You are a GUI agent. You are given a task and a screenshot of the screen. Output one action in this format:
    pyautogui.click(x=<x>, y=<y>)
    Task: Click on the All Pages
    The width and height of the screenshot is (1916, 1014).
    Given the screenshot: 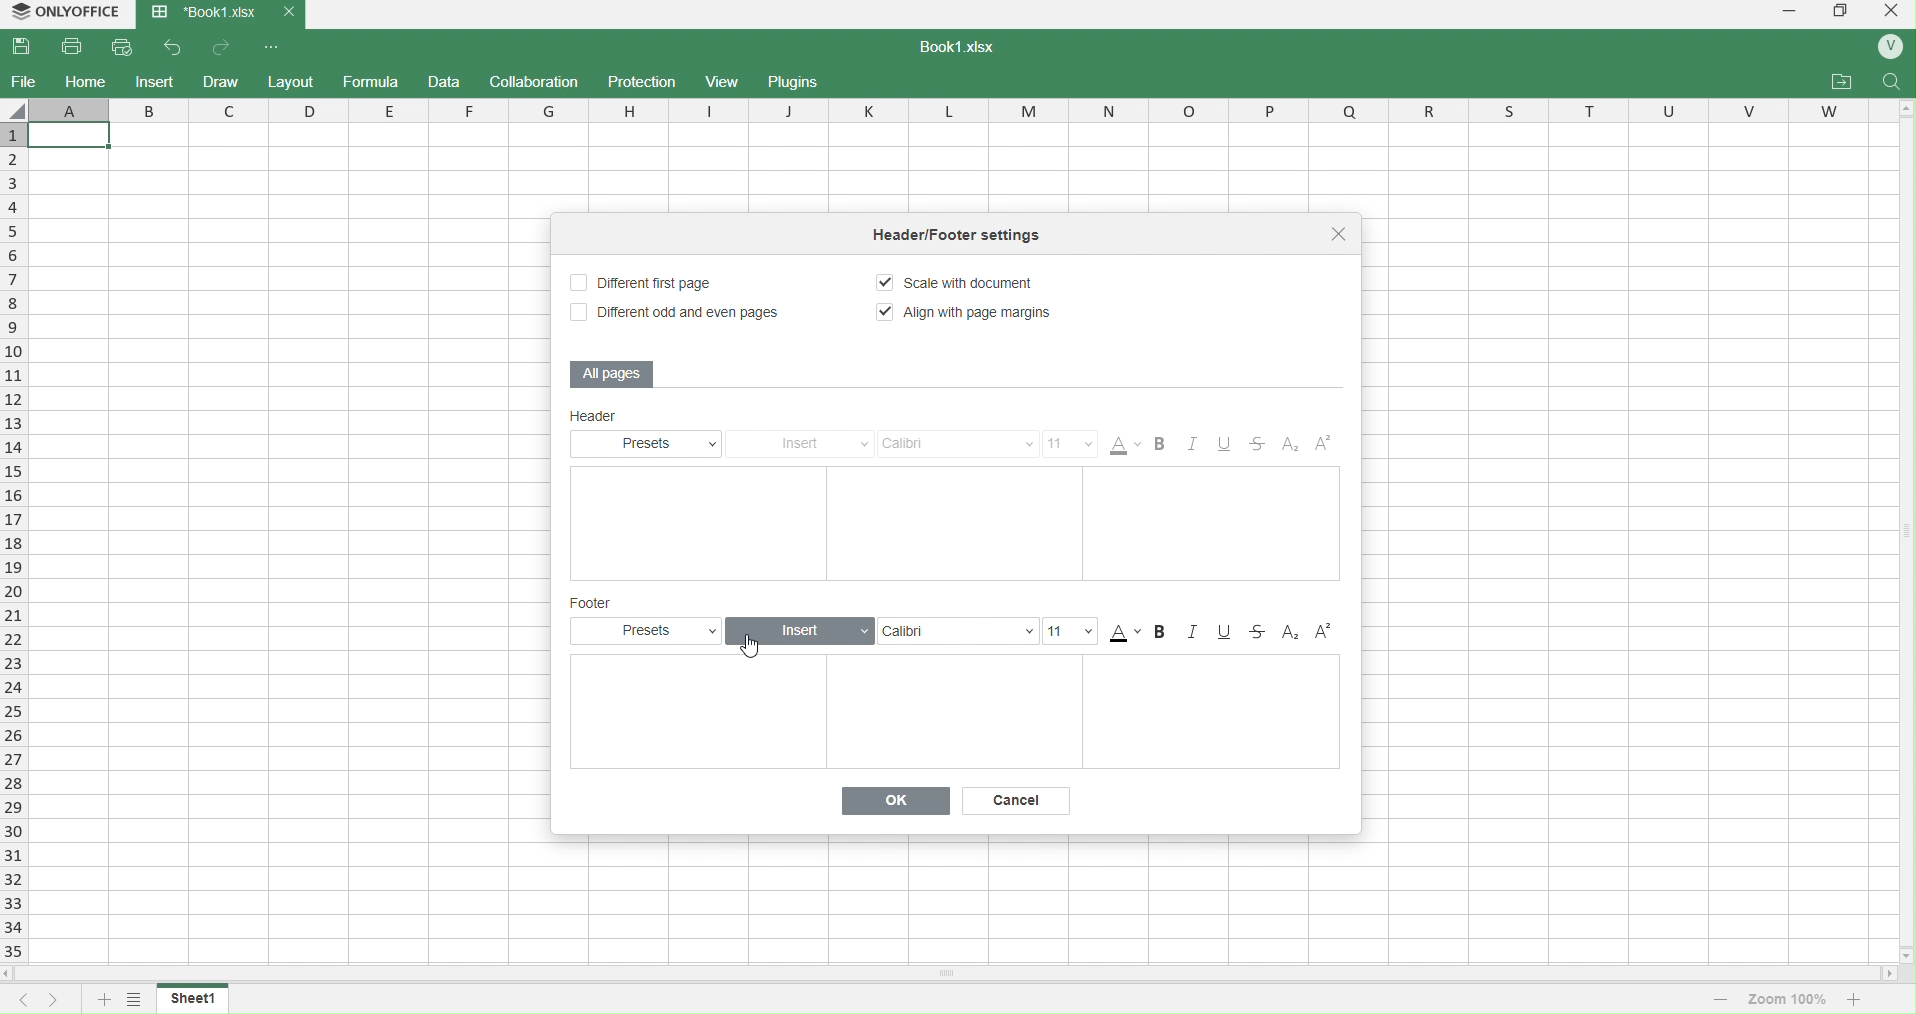 What is the action you would take?
    pyautogui.click(x=614, y=373)
    